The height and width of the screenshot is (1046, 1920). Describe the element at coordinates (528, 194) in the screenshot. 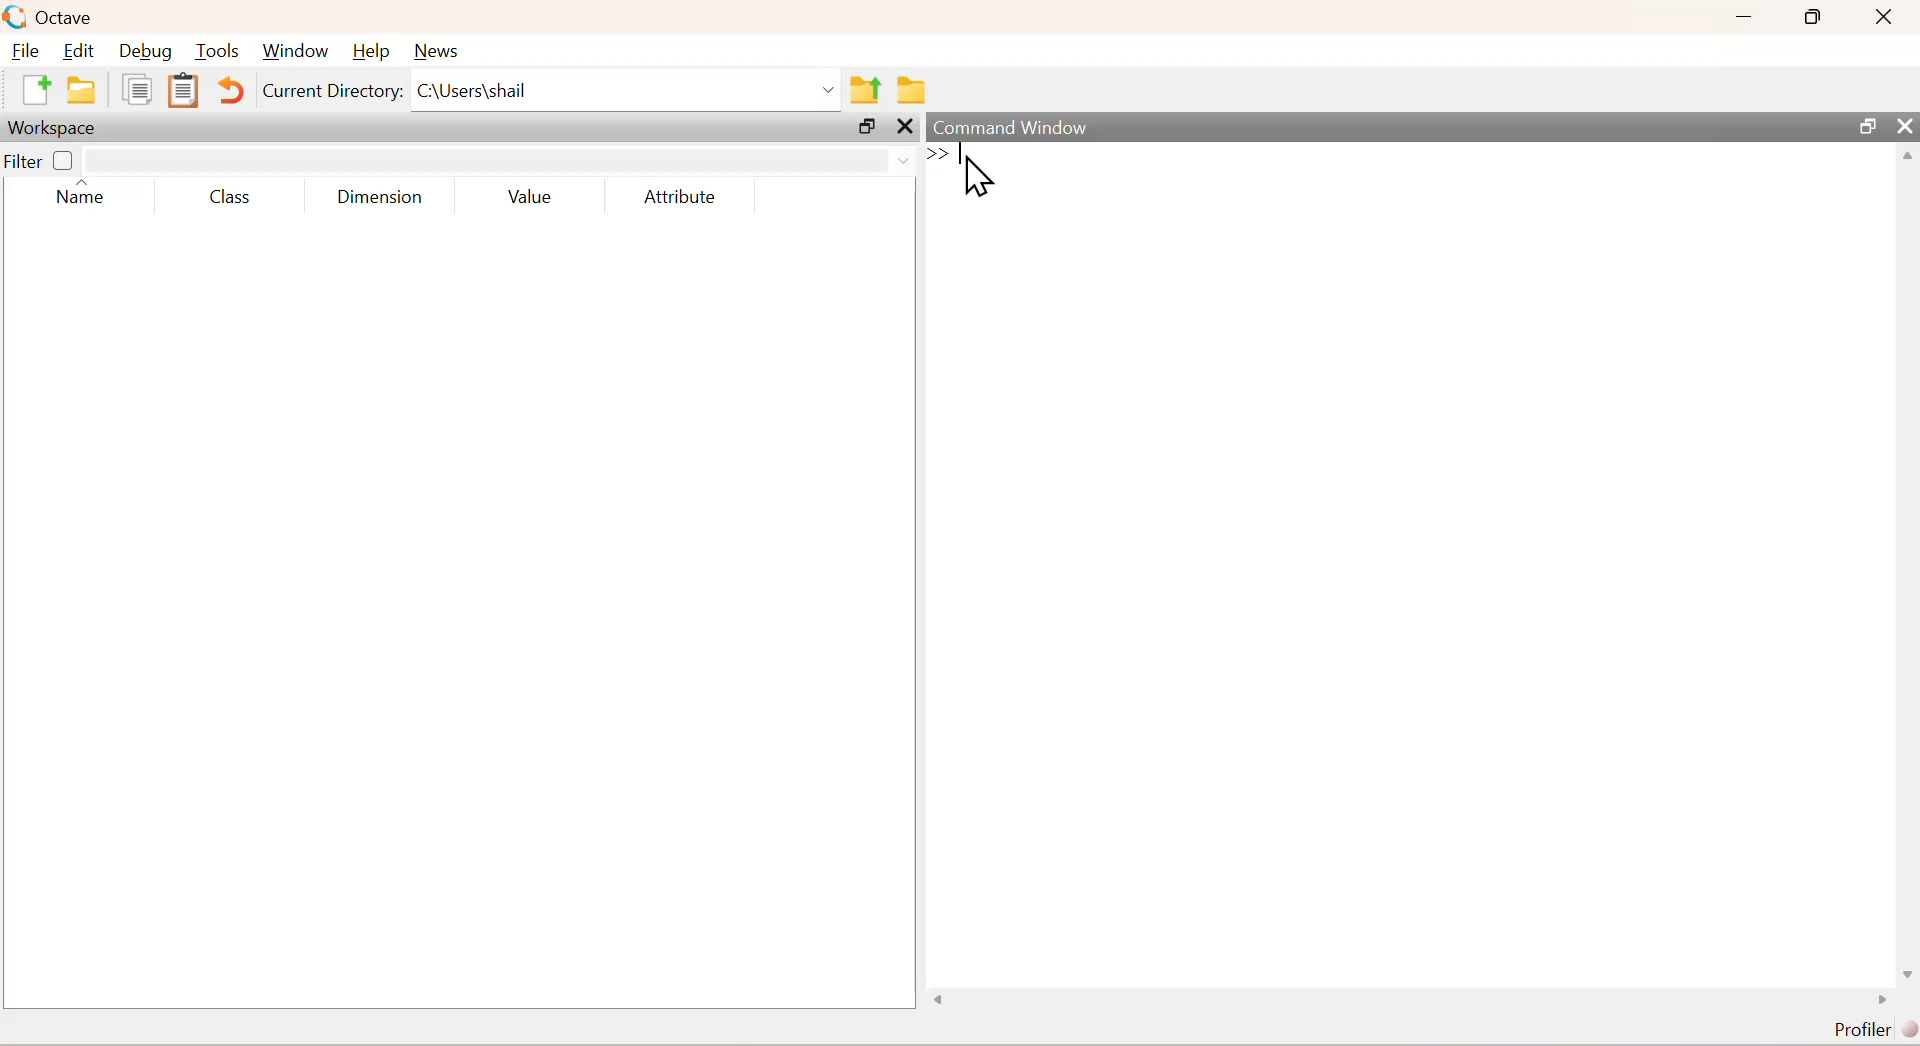

I see `Value` at that location.